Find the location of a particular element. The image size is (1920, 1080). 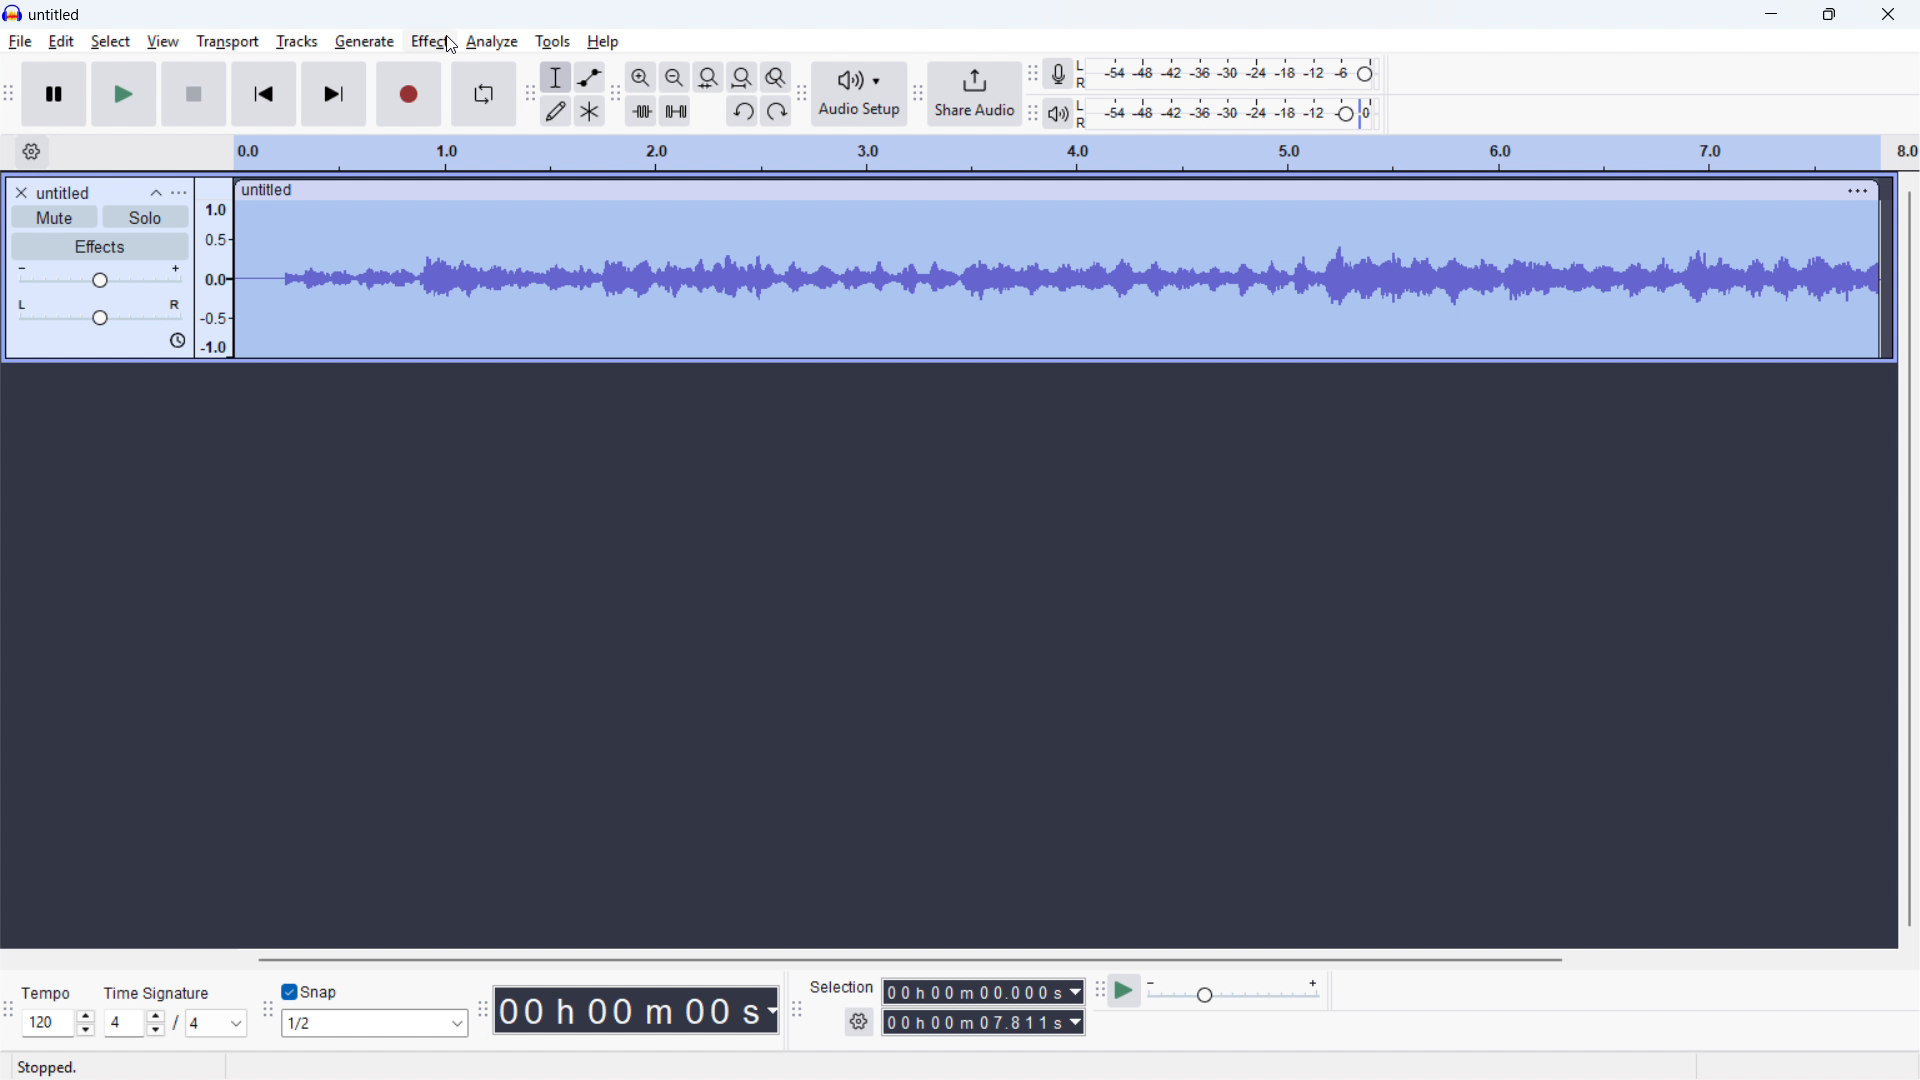

timeline is located at coordinates (1074, 153).